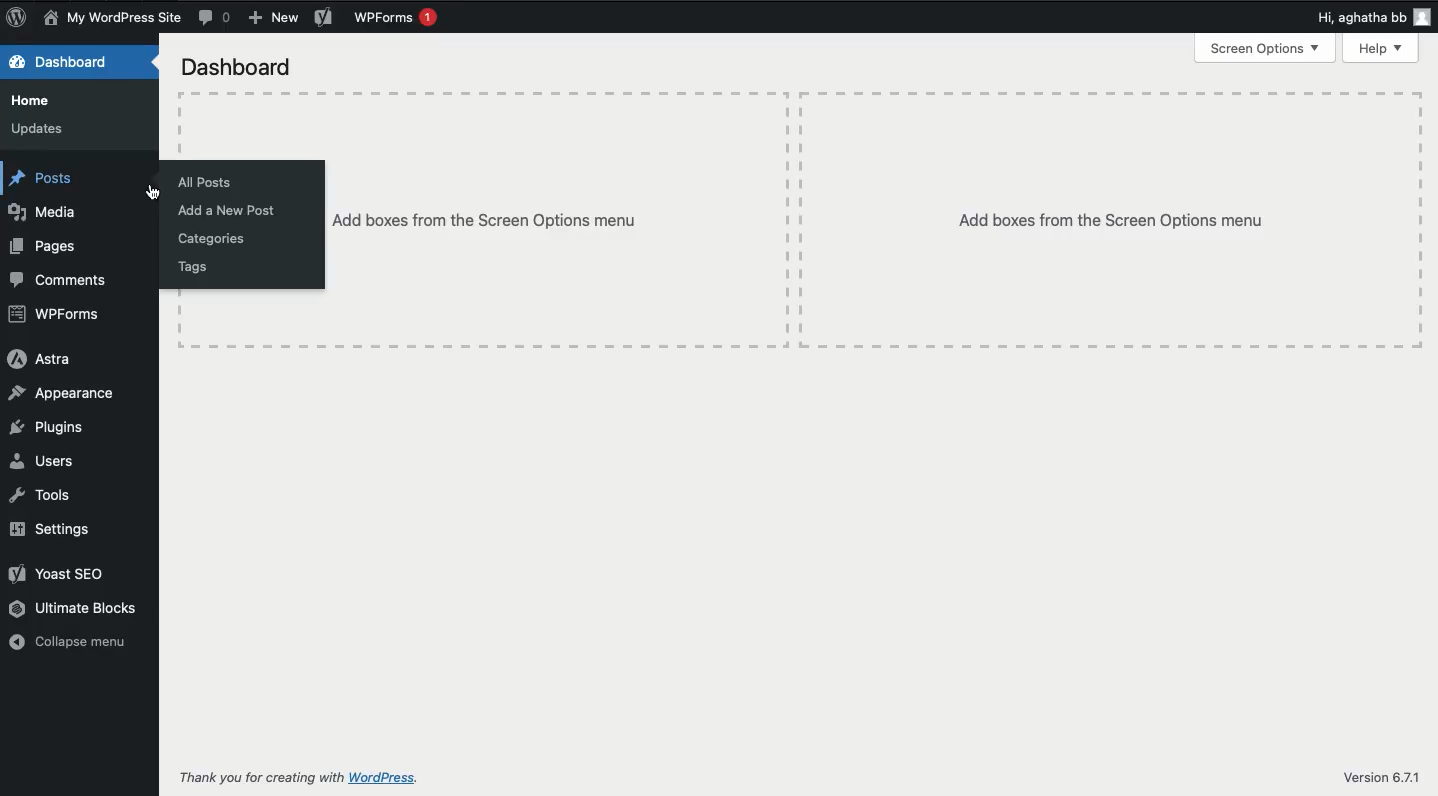  Describe the element at coordinates (210, 182) in the screenshot. I see `All posts` at that location.